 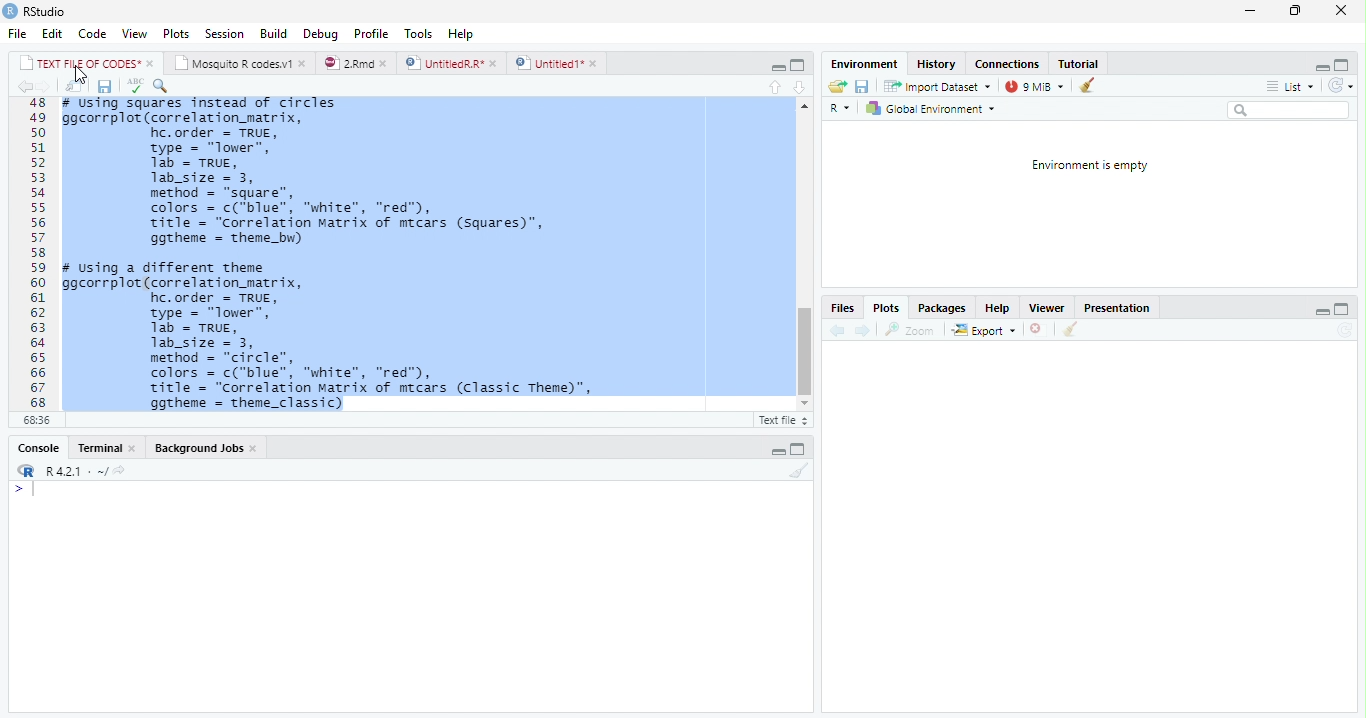 I want to click on close, so click(x=1337, y=10).